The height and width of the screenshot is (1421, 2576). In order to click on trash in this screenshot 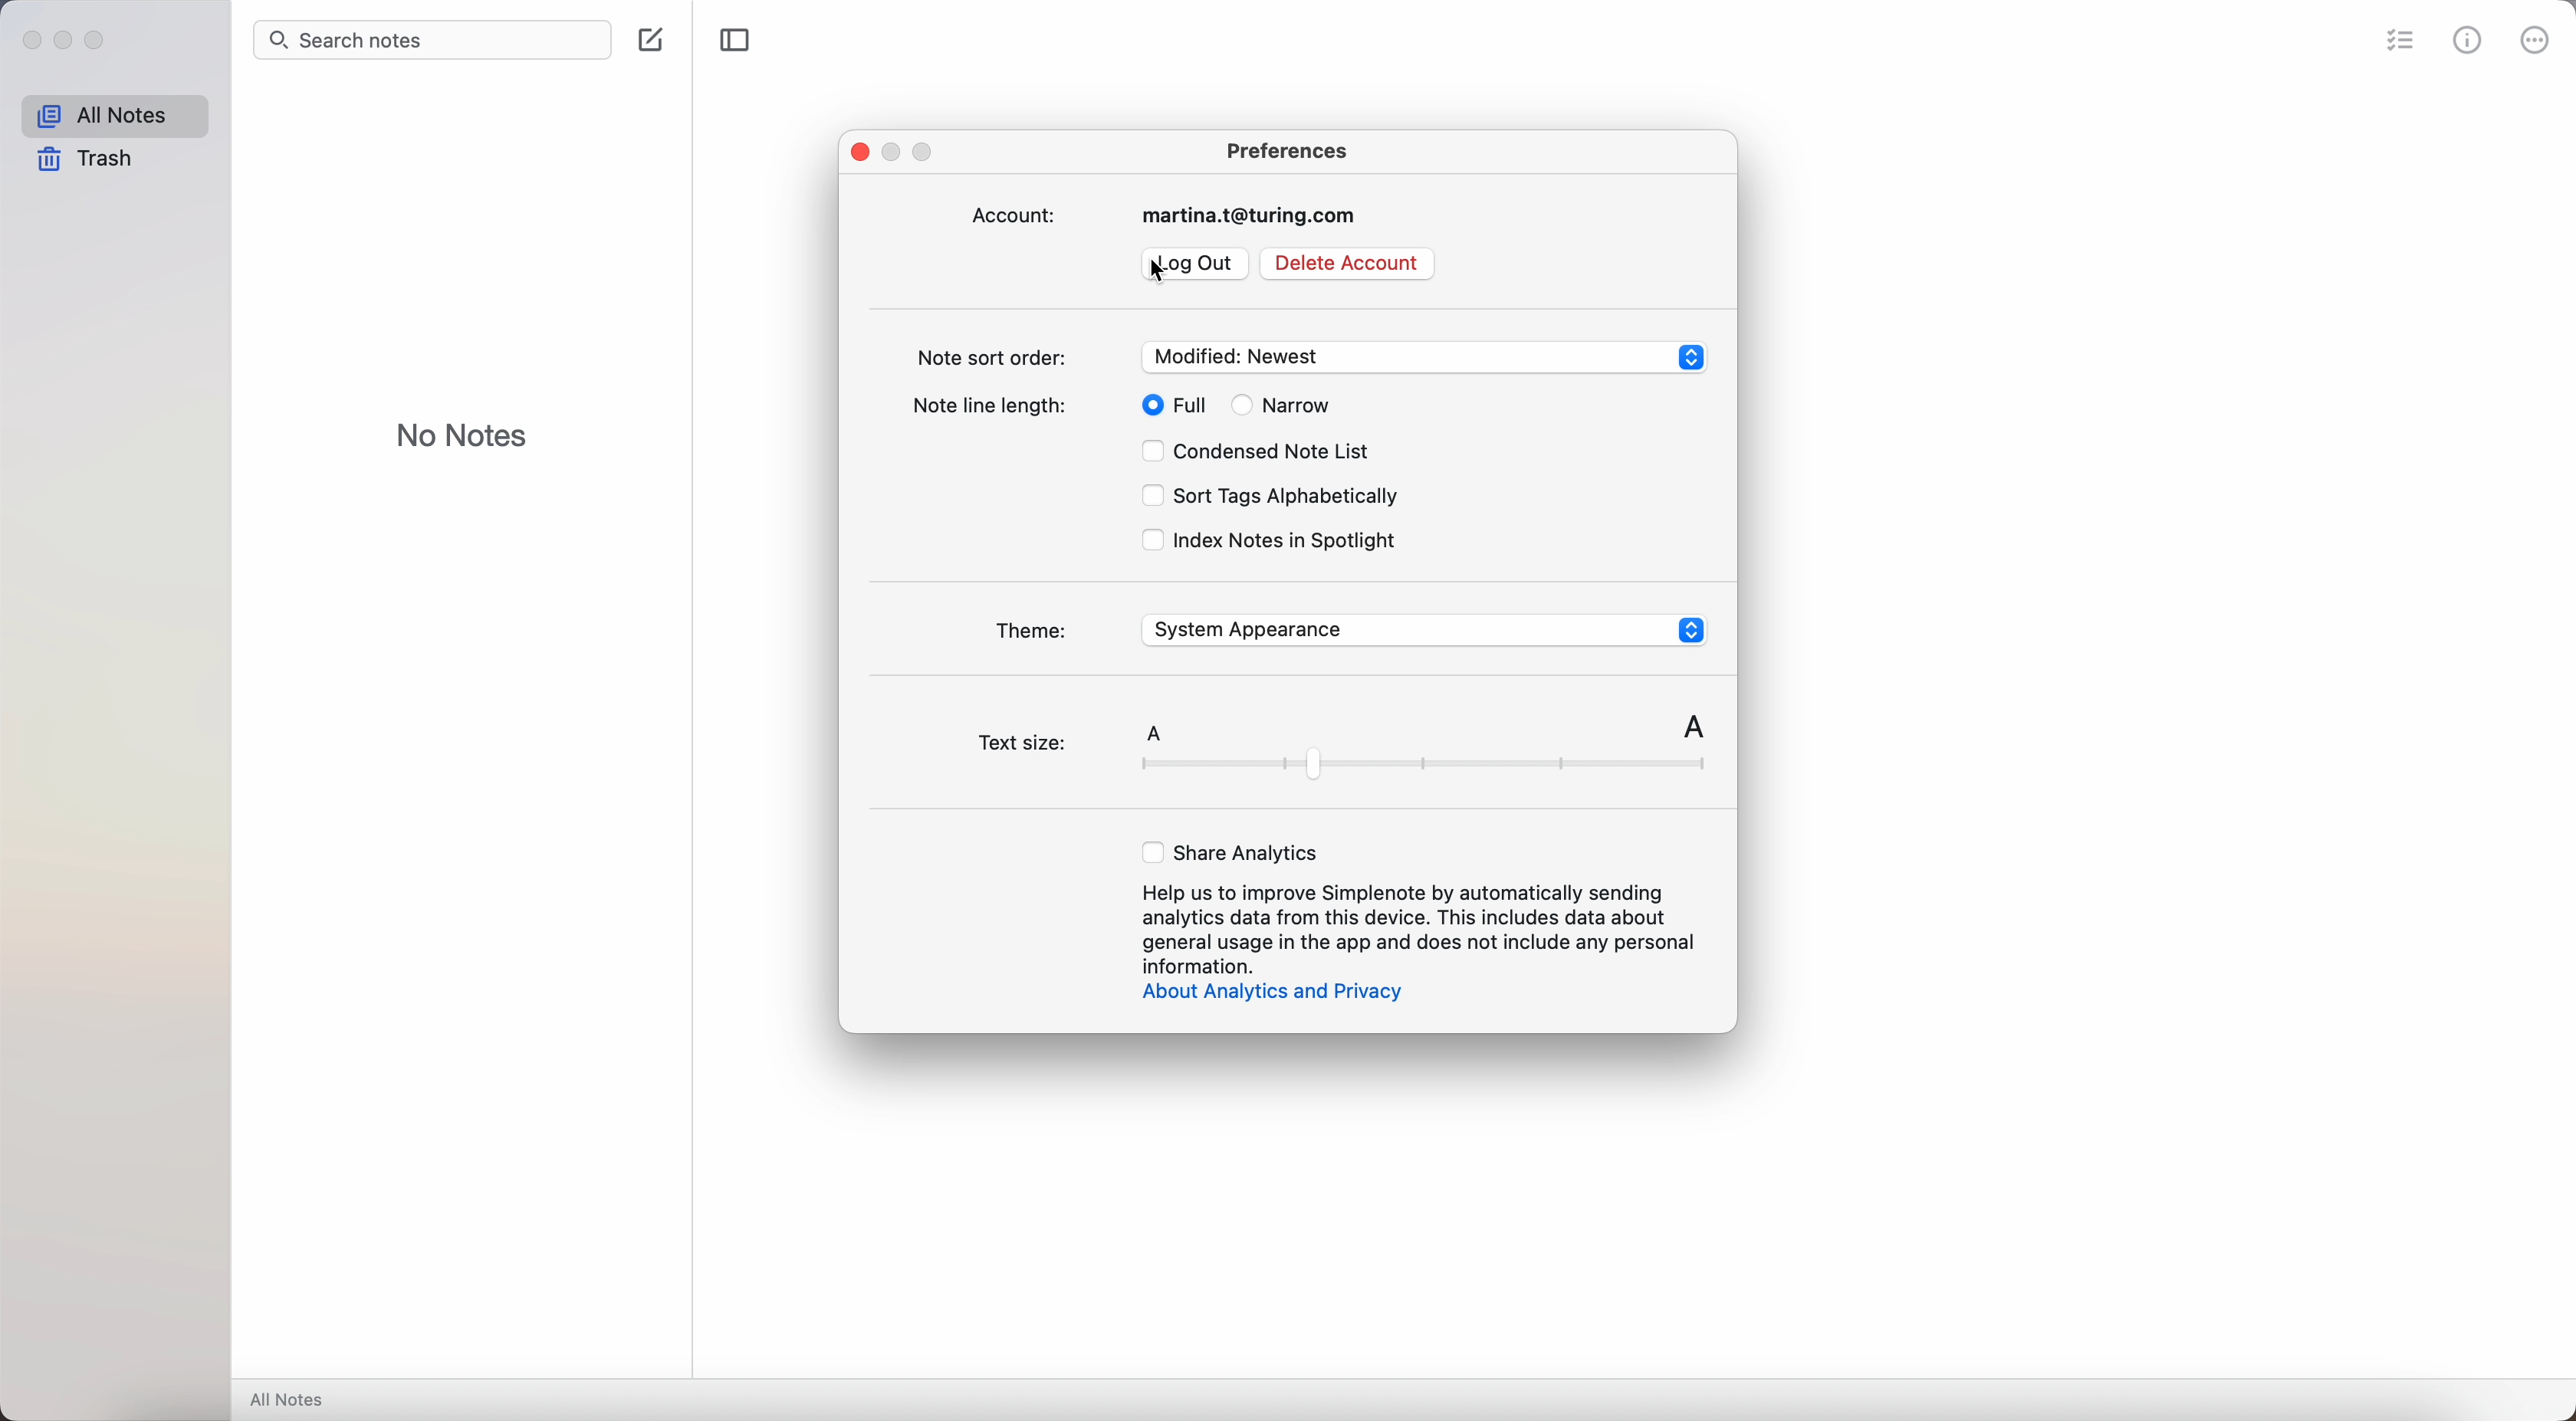, I will do `click(82, 162)`.